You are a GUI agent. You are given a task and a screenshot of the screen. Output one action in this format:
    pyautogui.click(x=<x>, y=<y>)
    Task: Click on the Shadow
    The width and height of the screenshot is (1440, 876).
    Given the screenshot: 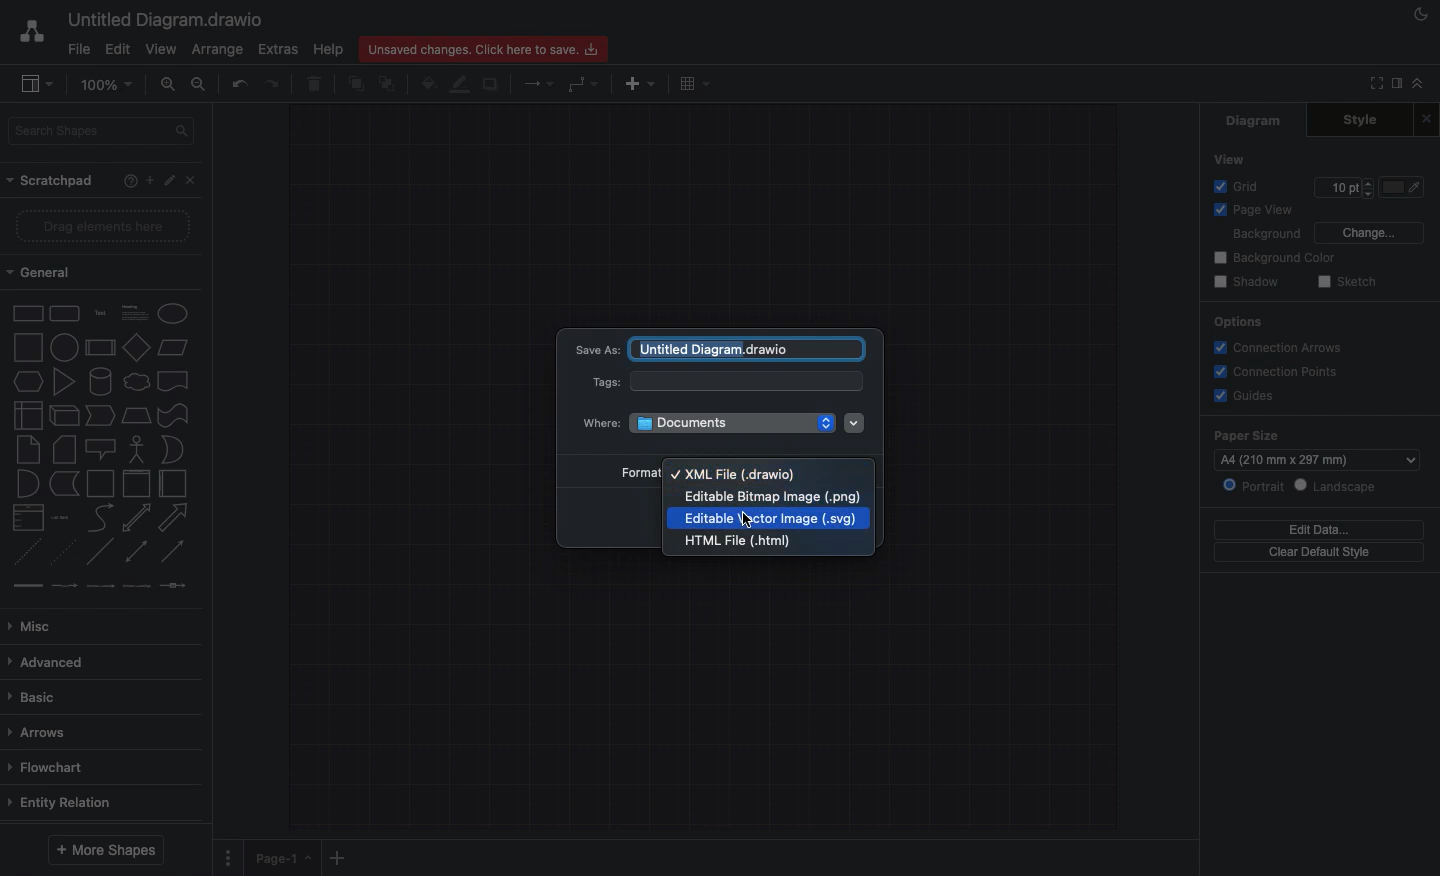 What is the action you would take?
    pyautogui.click(x=1244, y=283)
    